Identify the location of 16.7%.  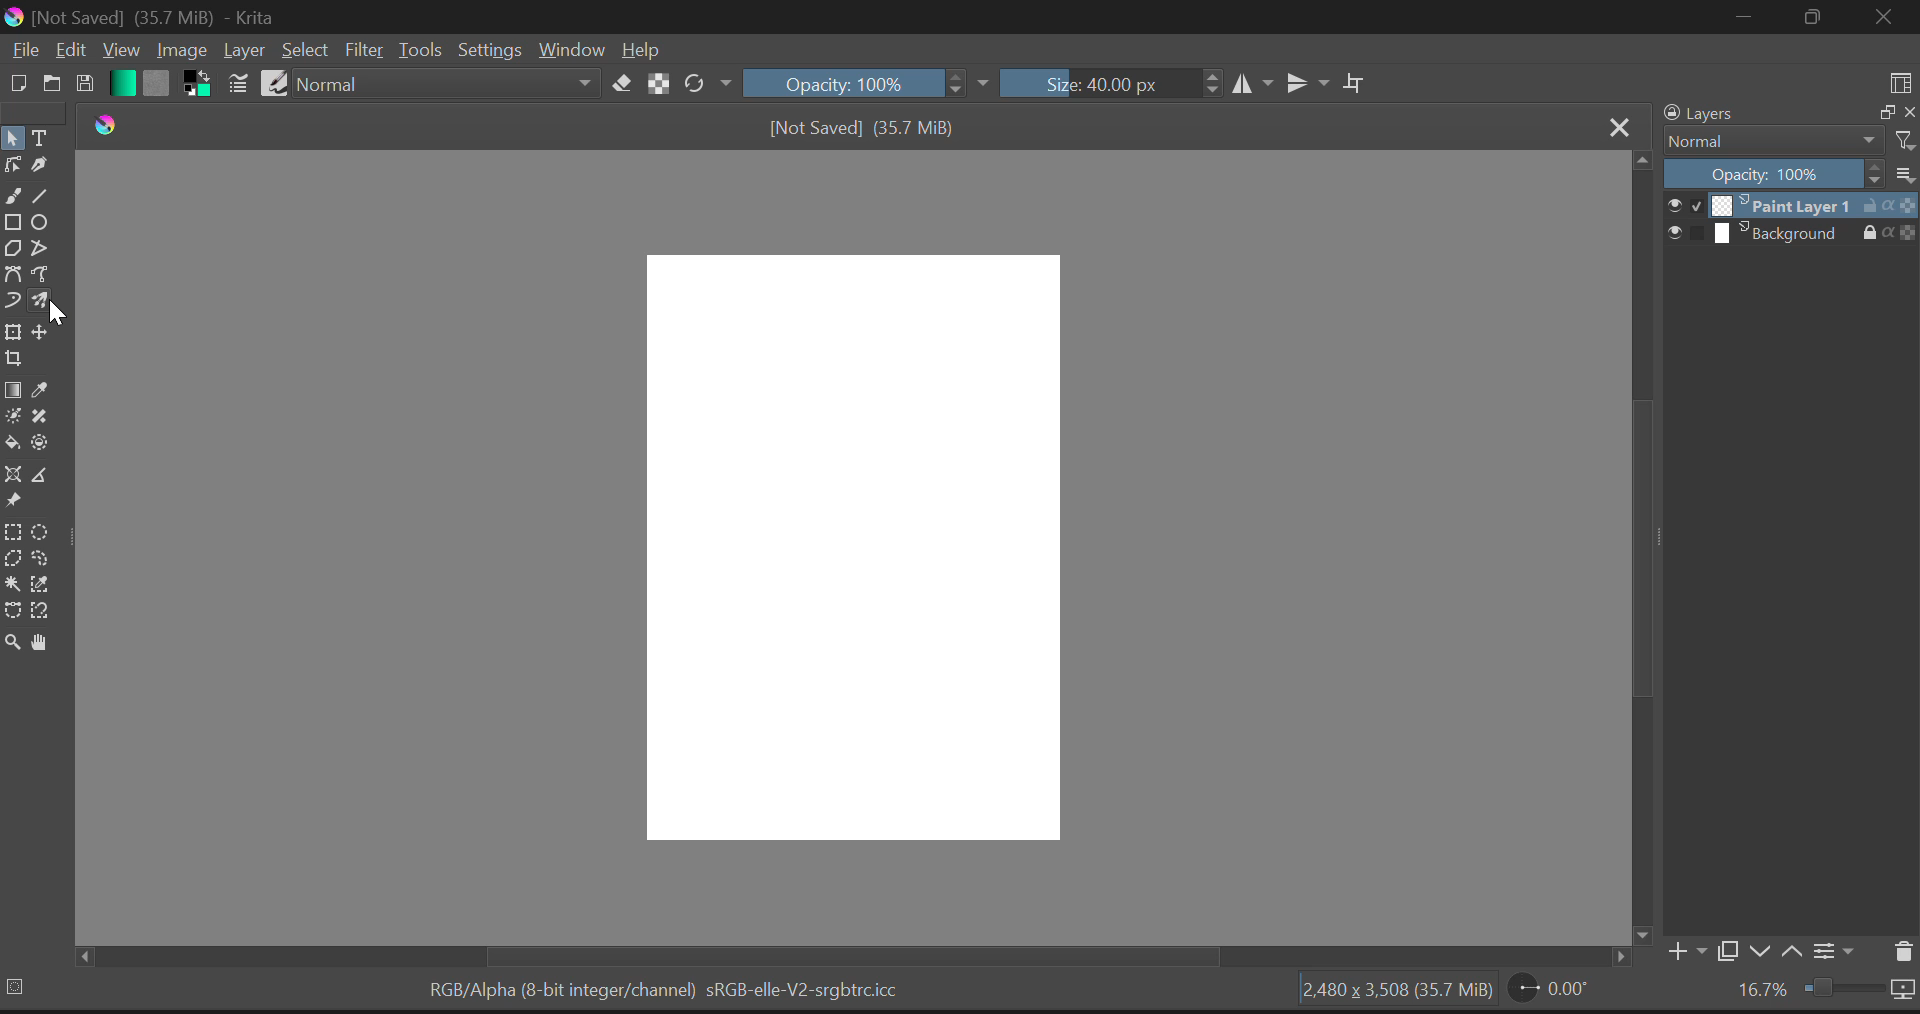
(1818, 994).